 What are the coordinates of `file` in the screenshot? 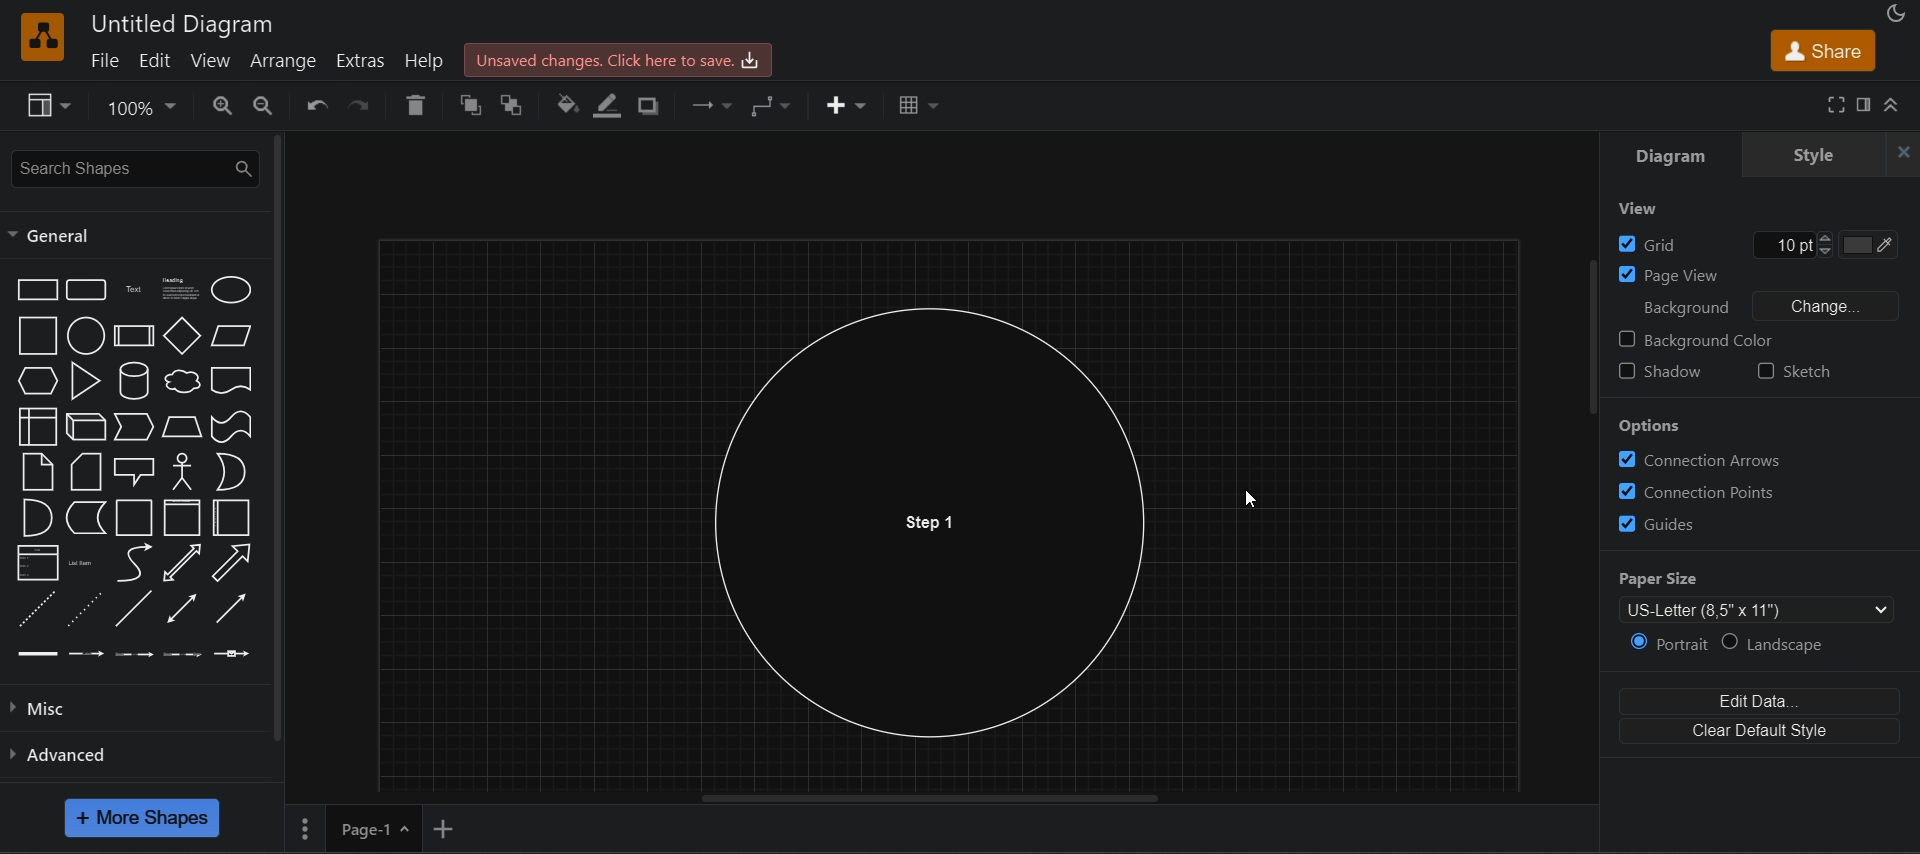 It's located at (108, 62).